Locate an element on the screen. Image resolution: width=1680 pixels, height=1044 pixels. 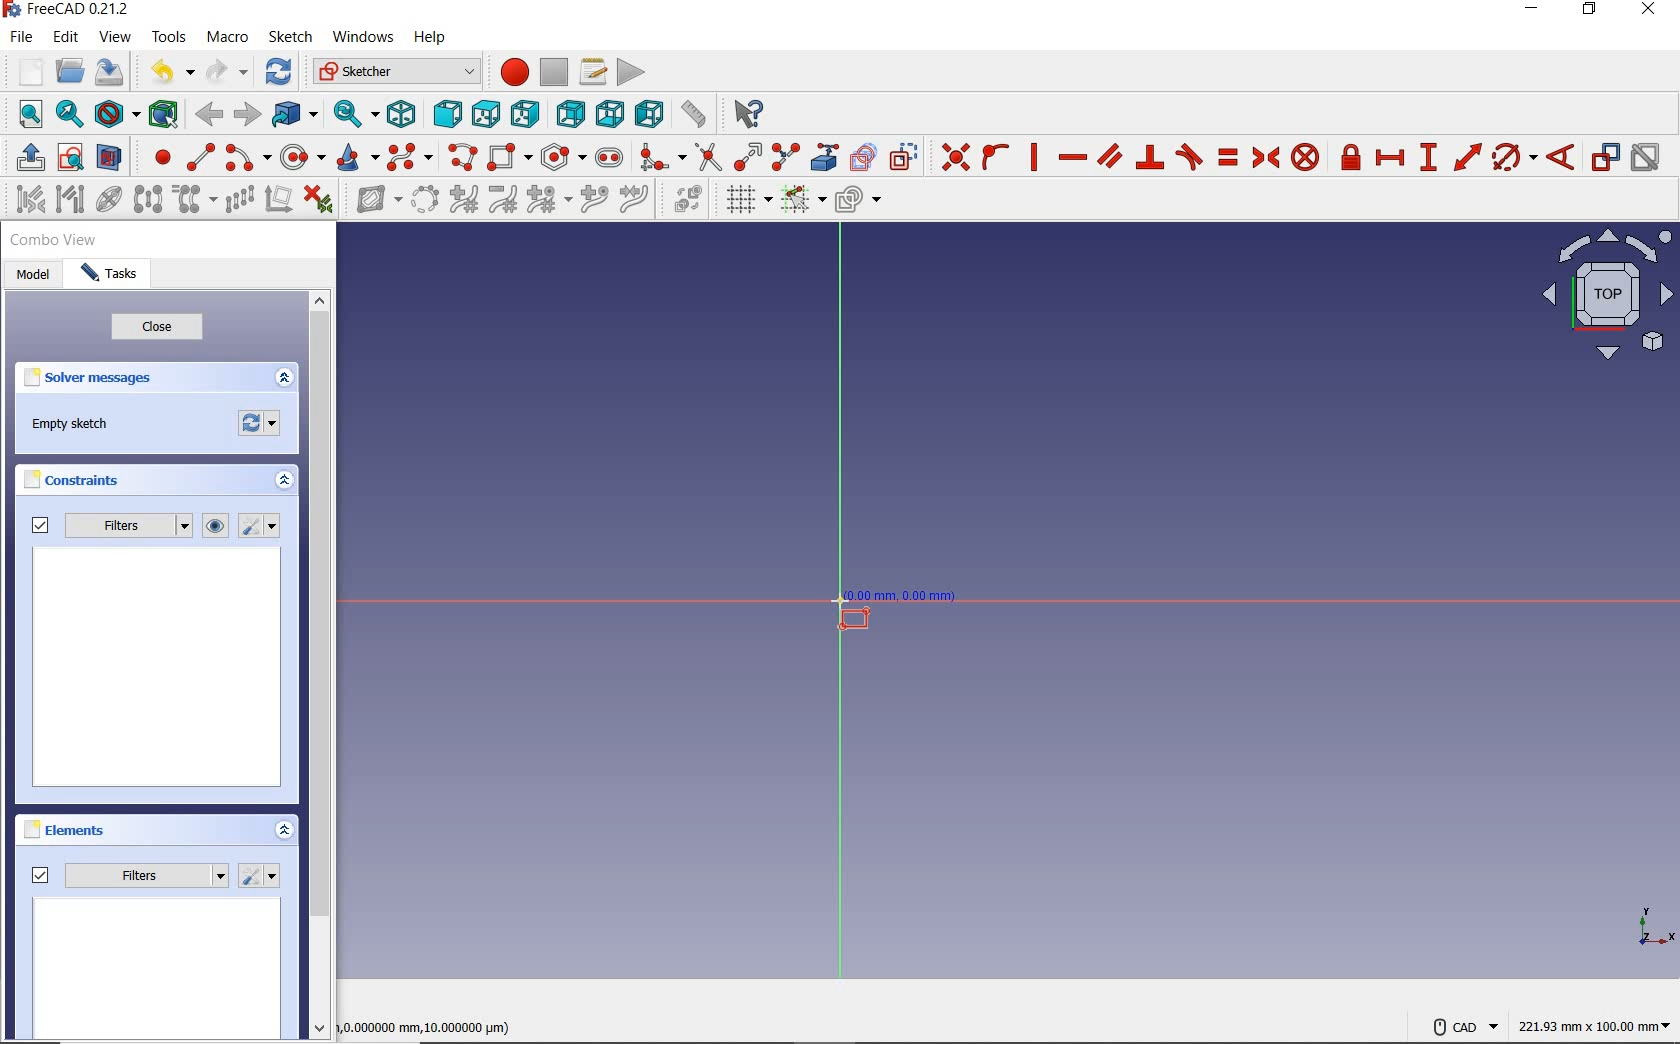
create carbon copy is located at coordinates (863, 157).